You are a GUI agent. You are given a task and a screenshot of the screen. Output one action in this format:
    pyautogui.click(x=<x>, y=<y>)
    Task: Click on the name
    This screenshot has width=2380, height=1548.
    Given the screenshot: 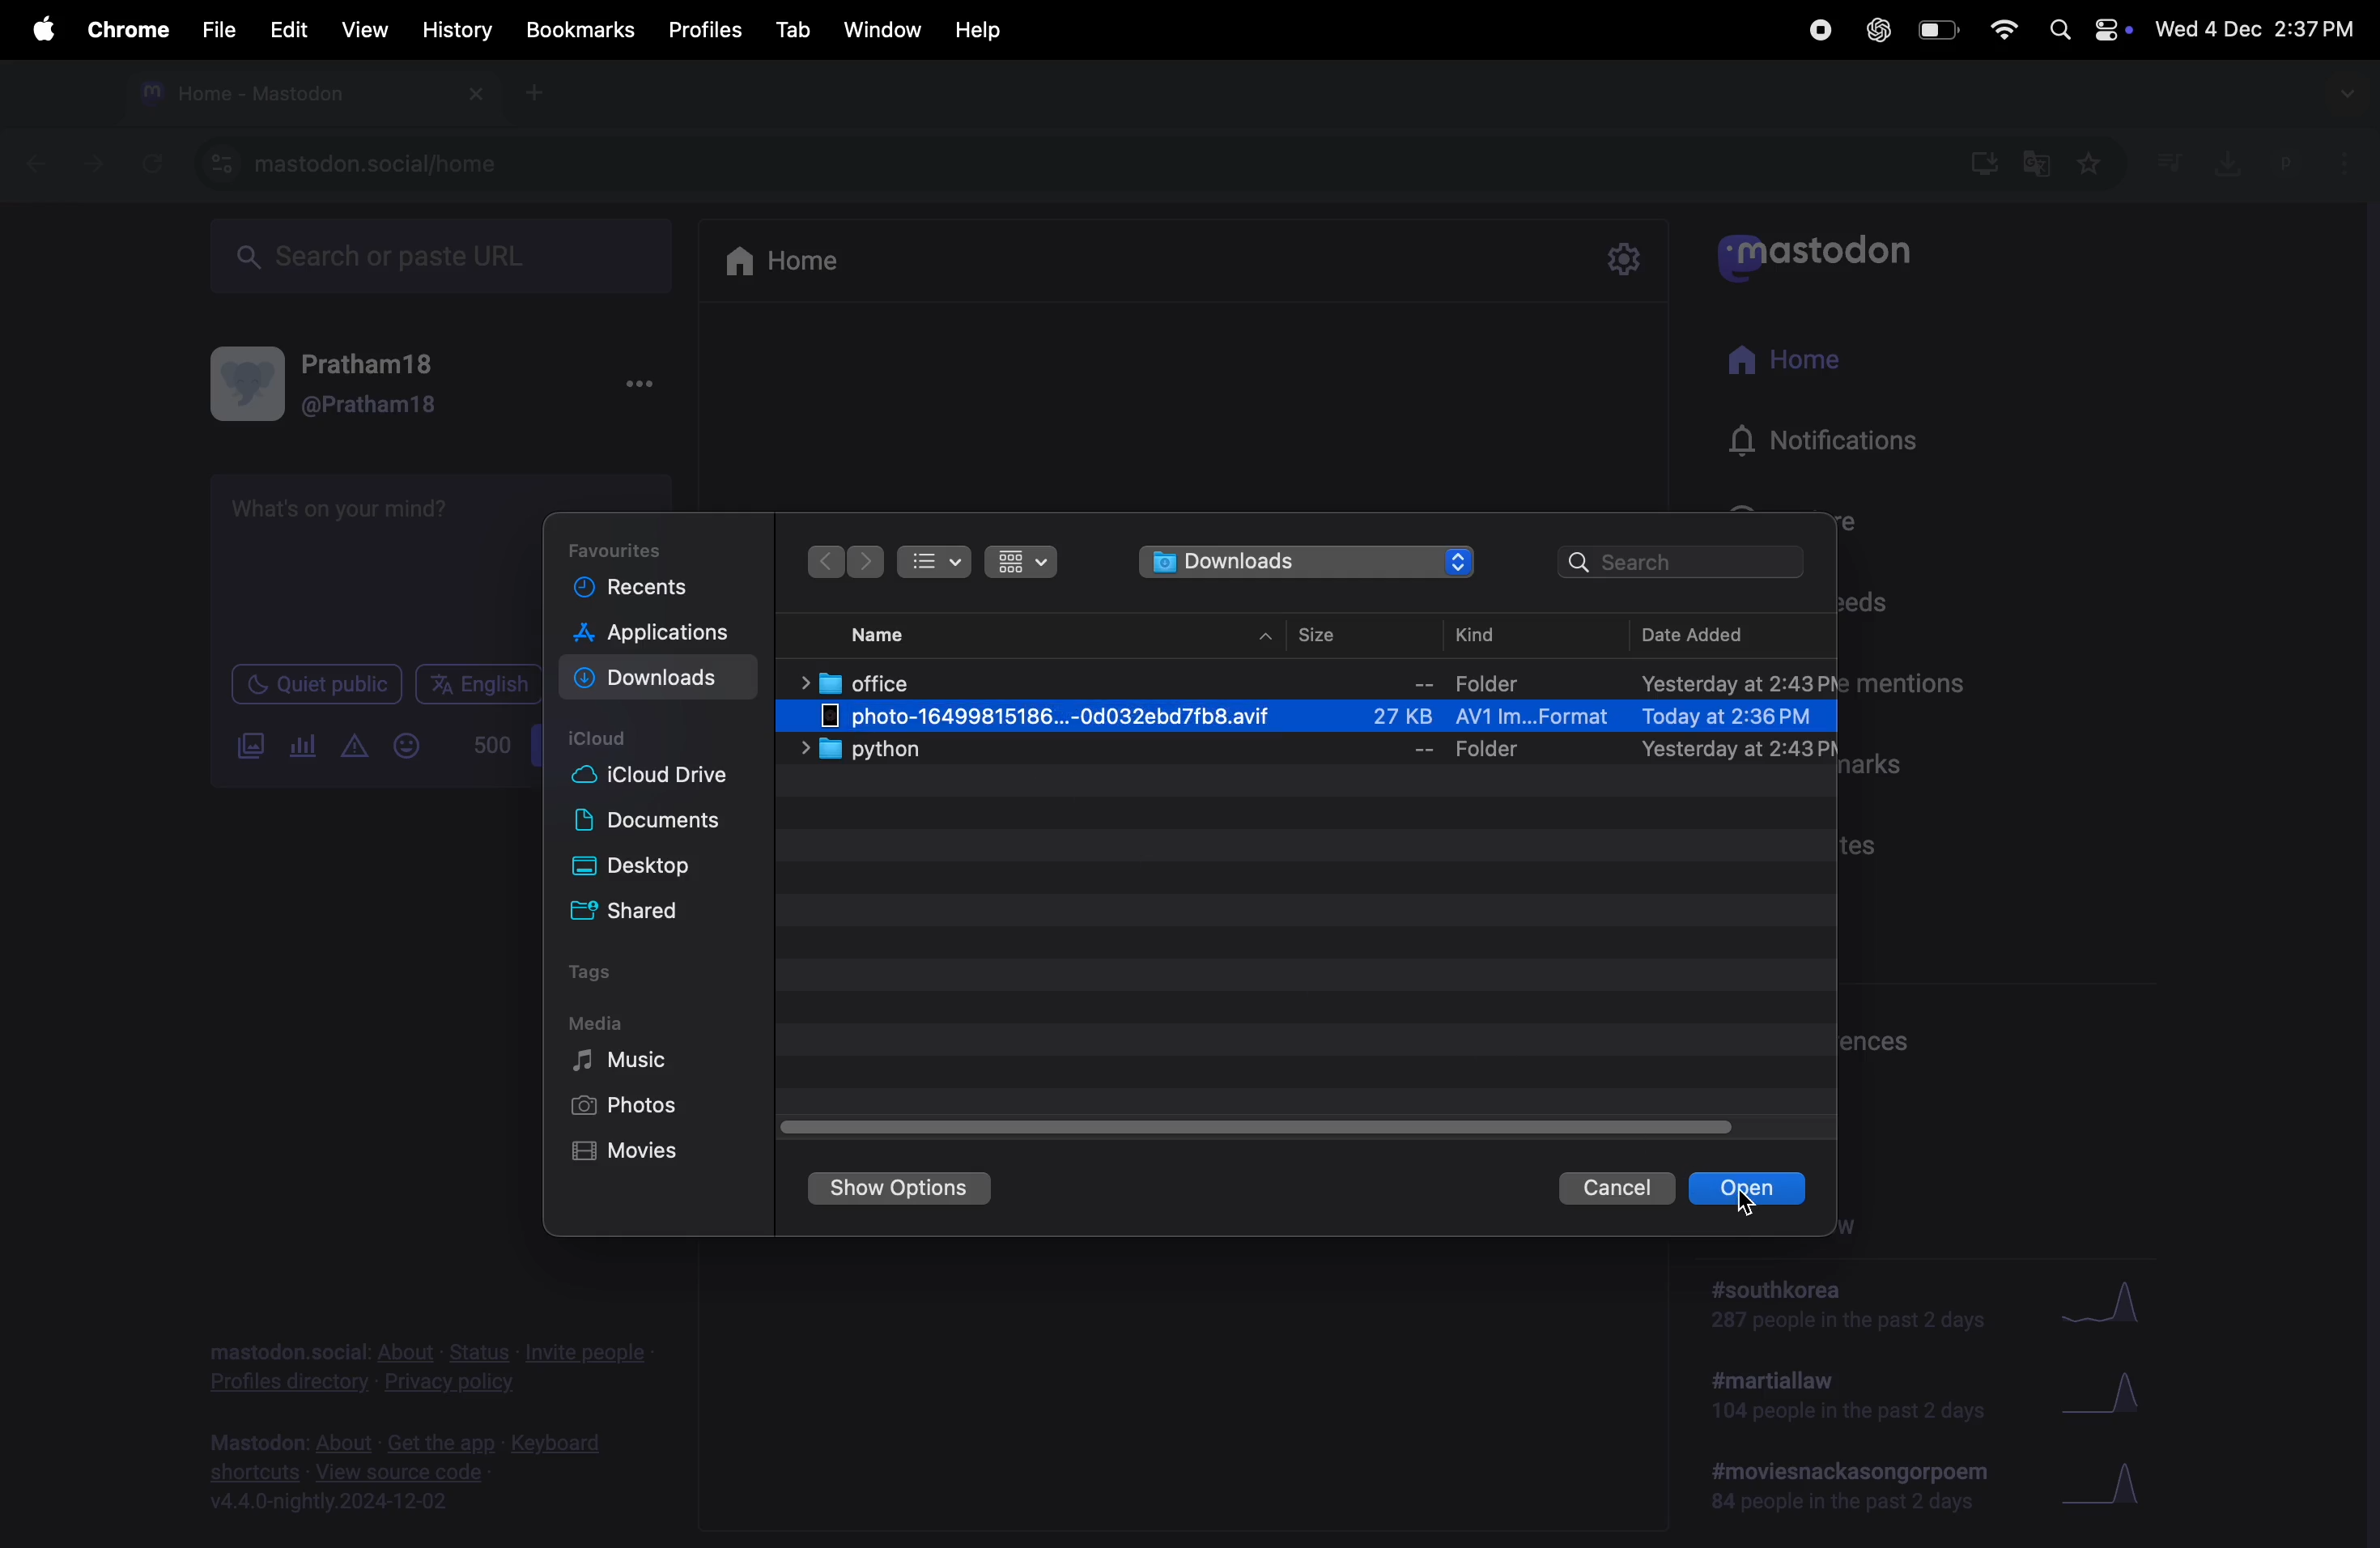 What is the action you would take?
    pyautogui.click(x=880, y=636)
    